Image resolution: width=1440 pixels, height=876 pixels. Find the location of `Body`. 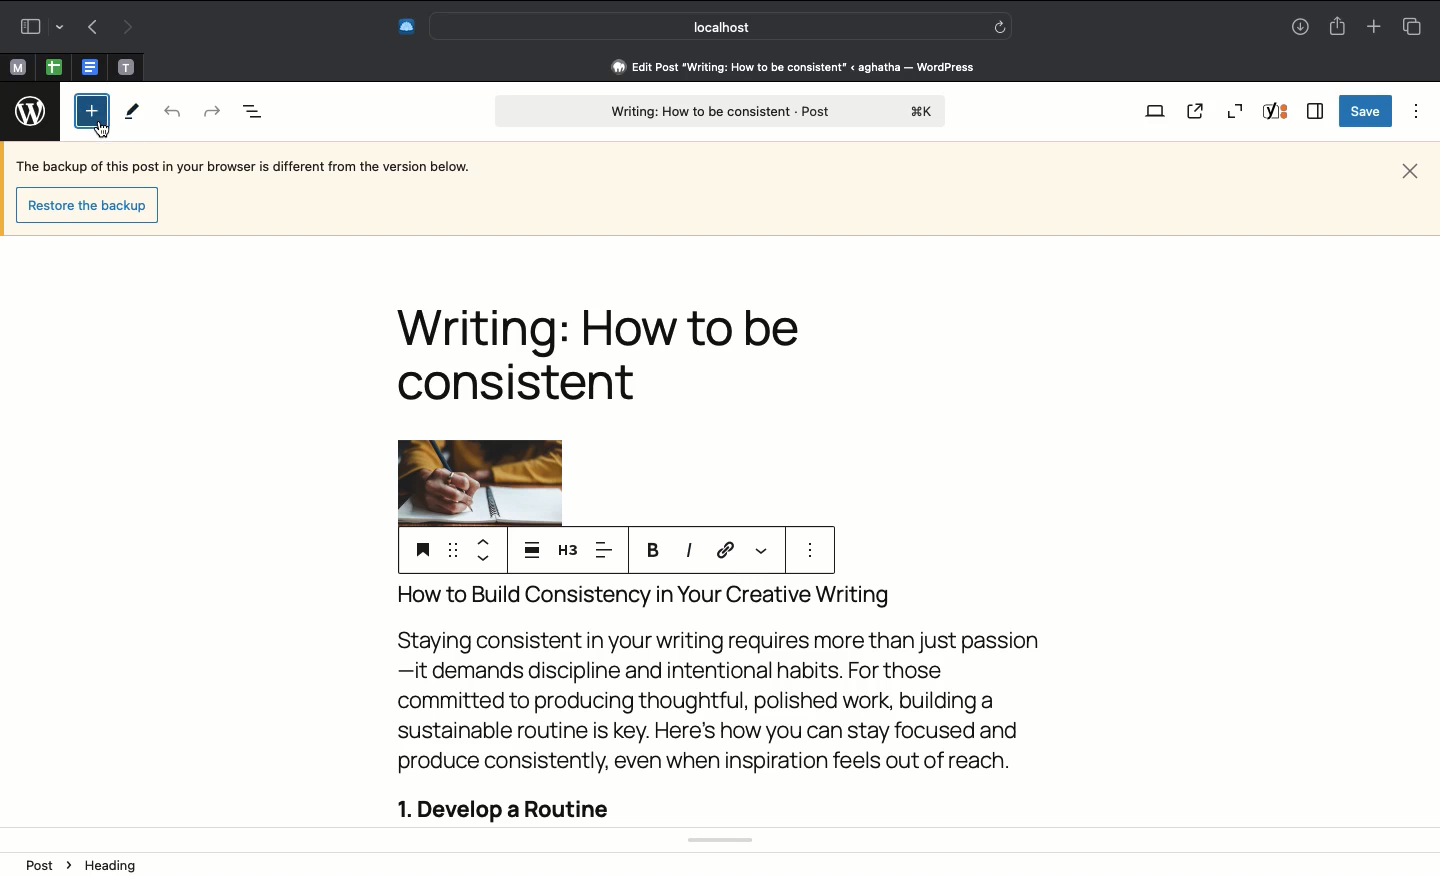

Body is located at coordinates (717, 701).